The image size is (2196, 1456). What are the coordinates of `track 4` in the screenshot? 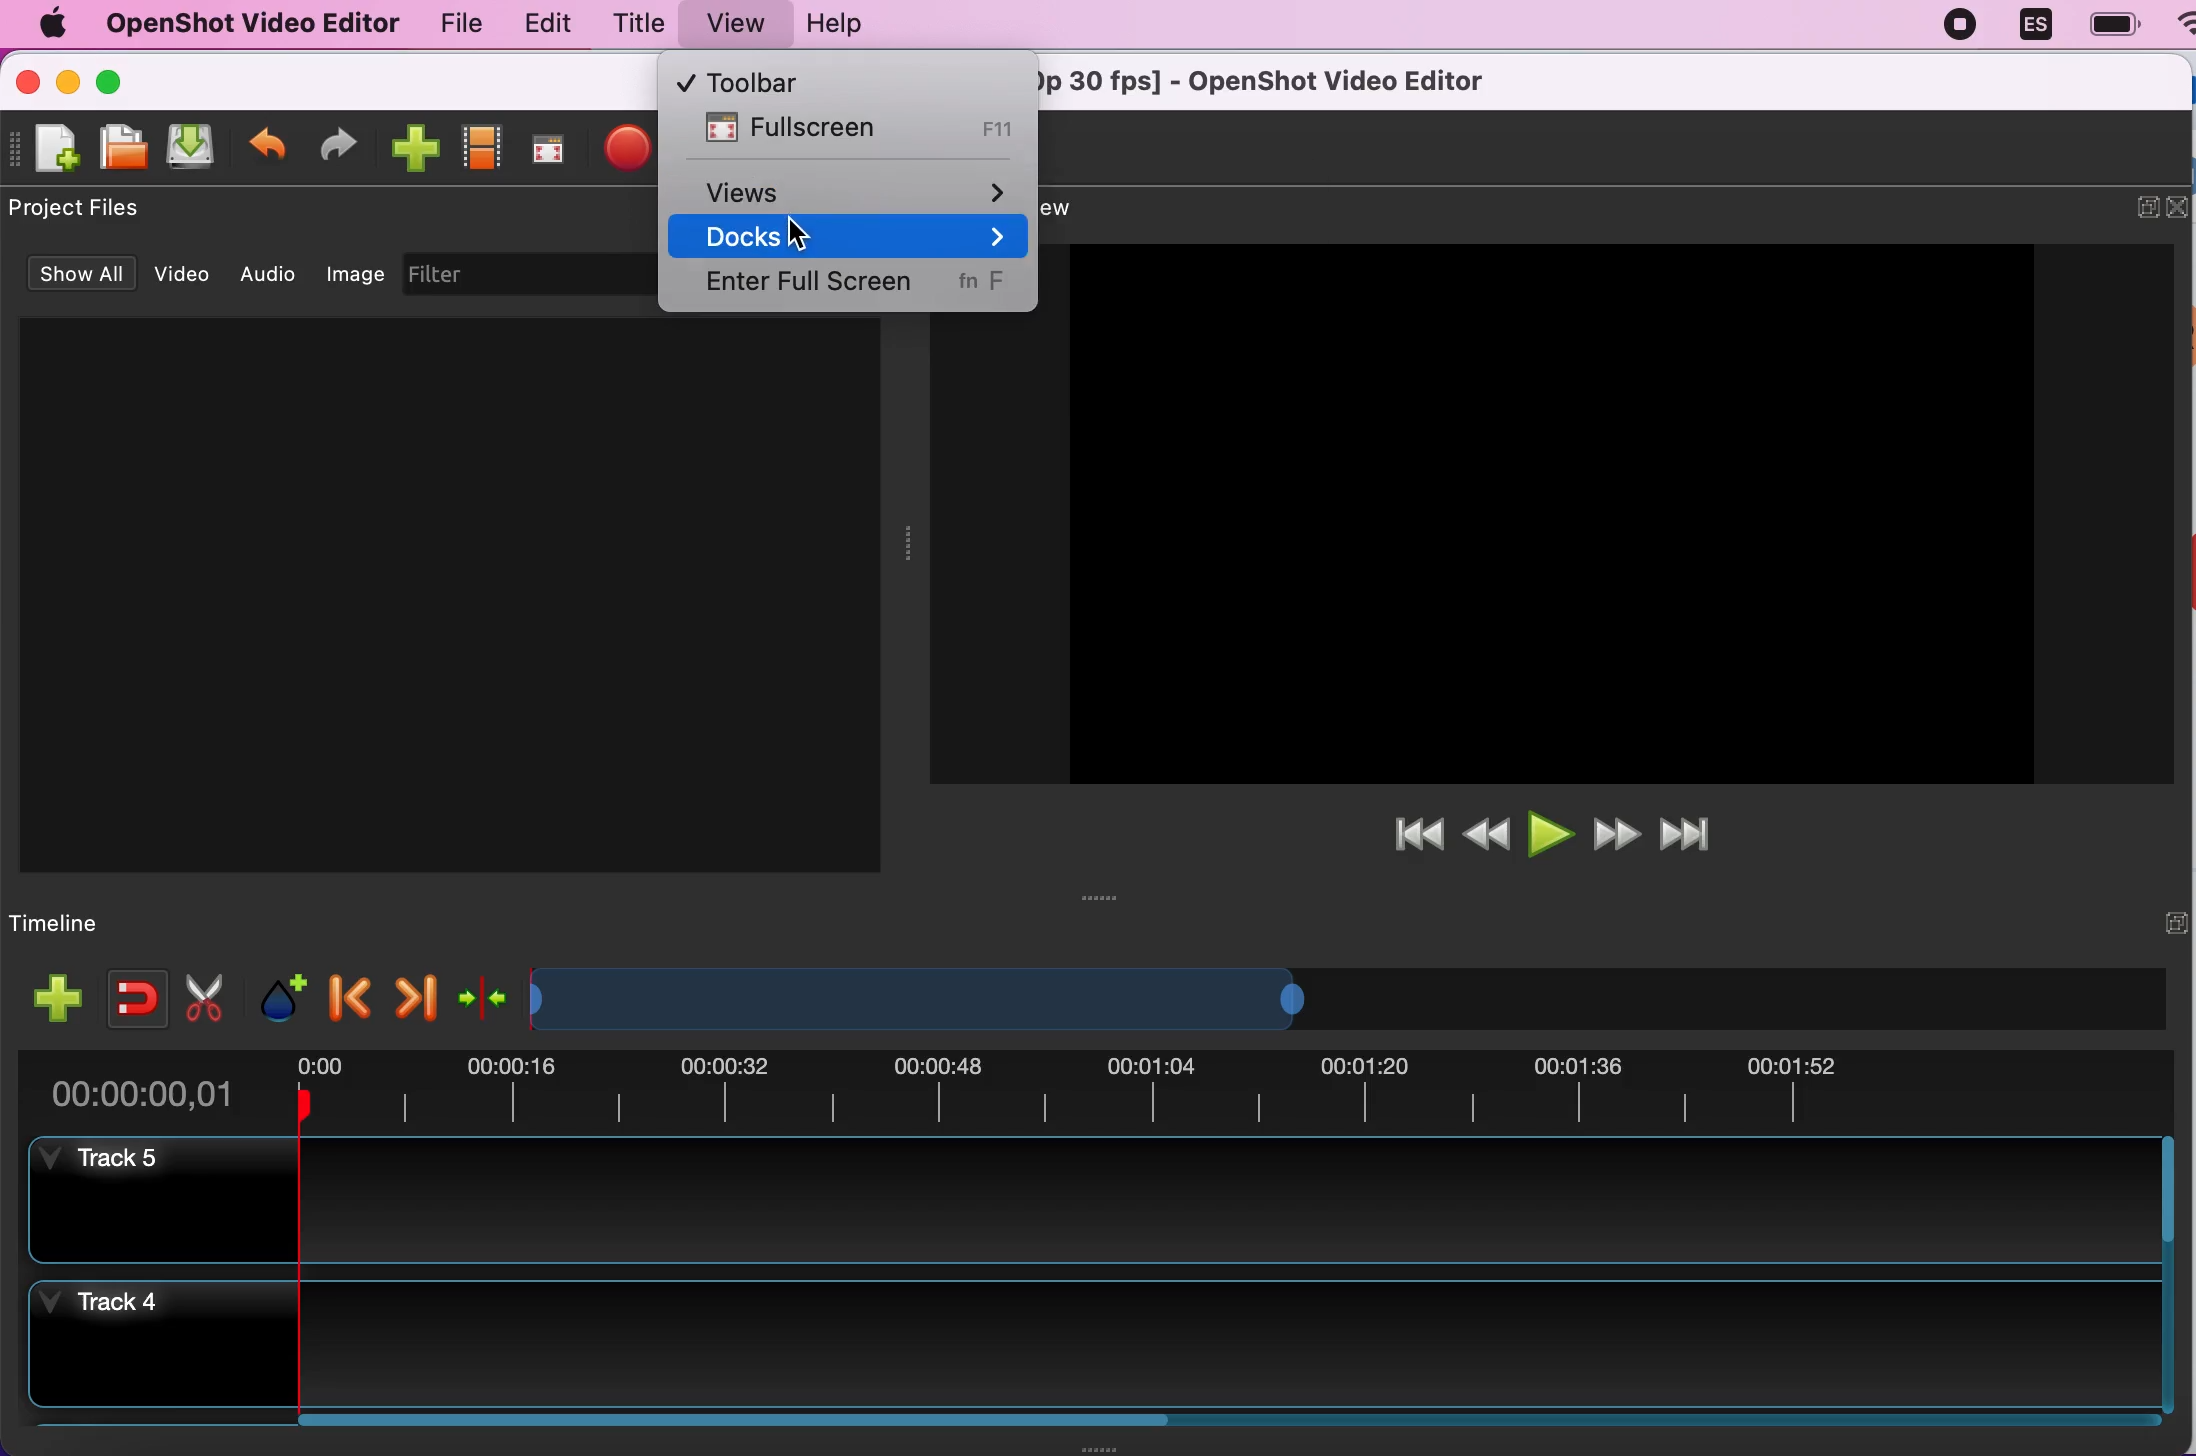 It's located at (1091, 1344).